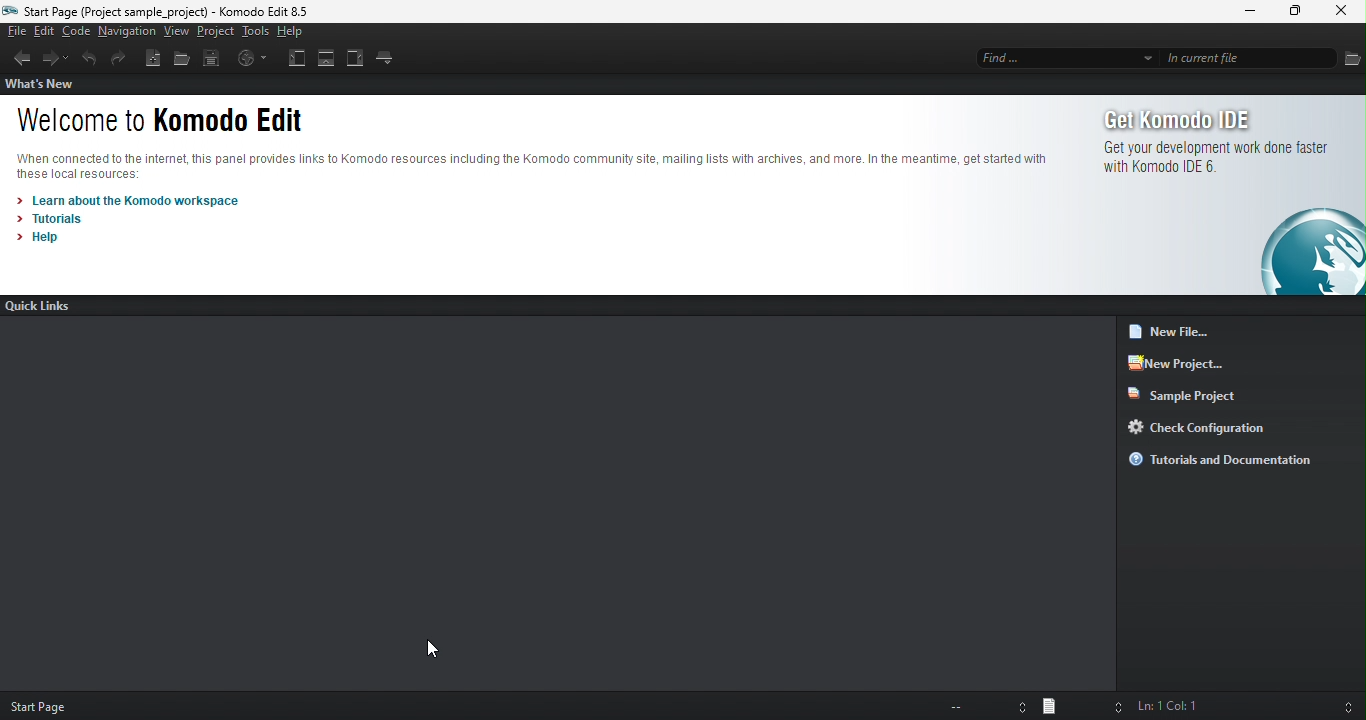  Describe the element at coordinates (1081, 707) in the screenshot. I see `file type` at that location.